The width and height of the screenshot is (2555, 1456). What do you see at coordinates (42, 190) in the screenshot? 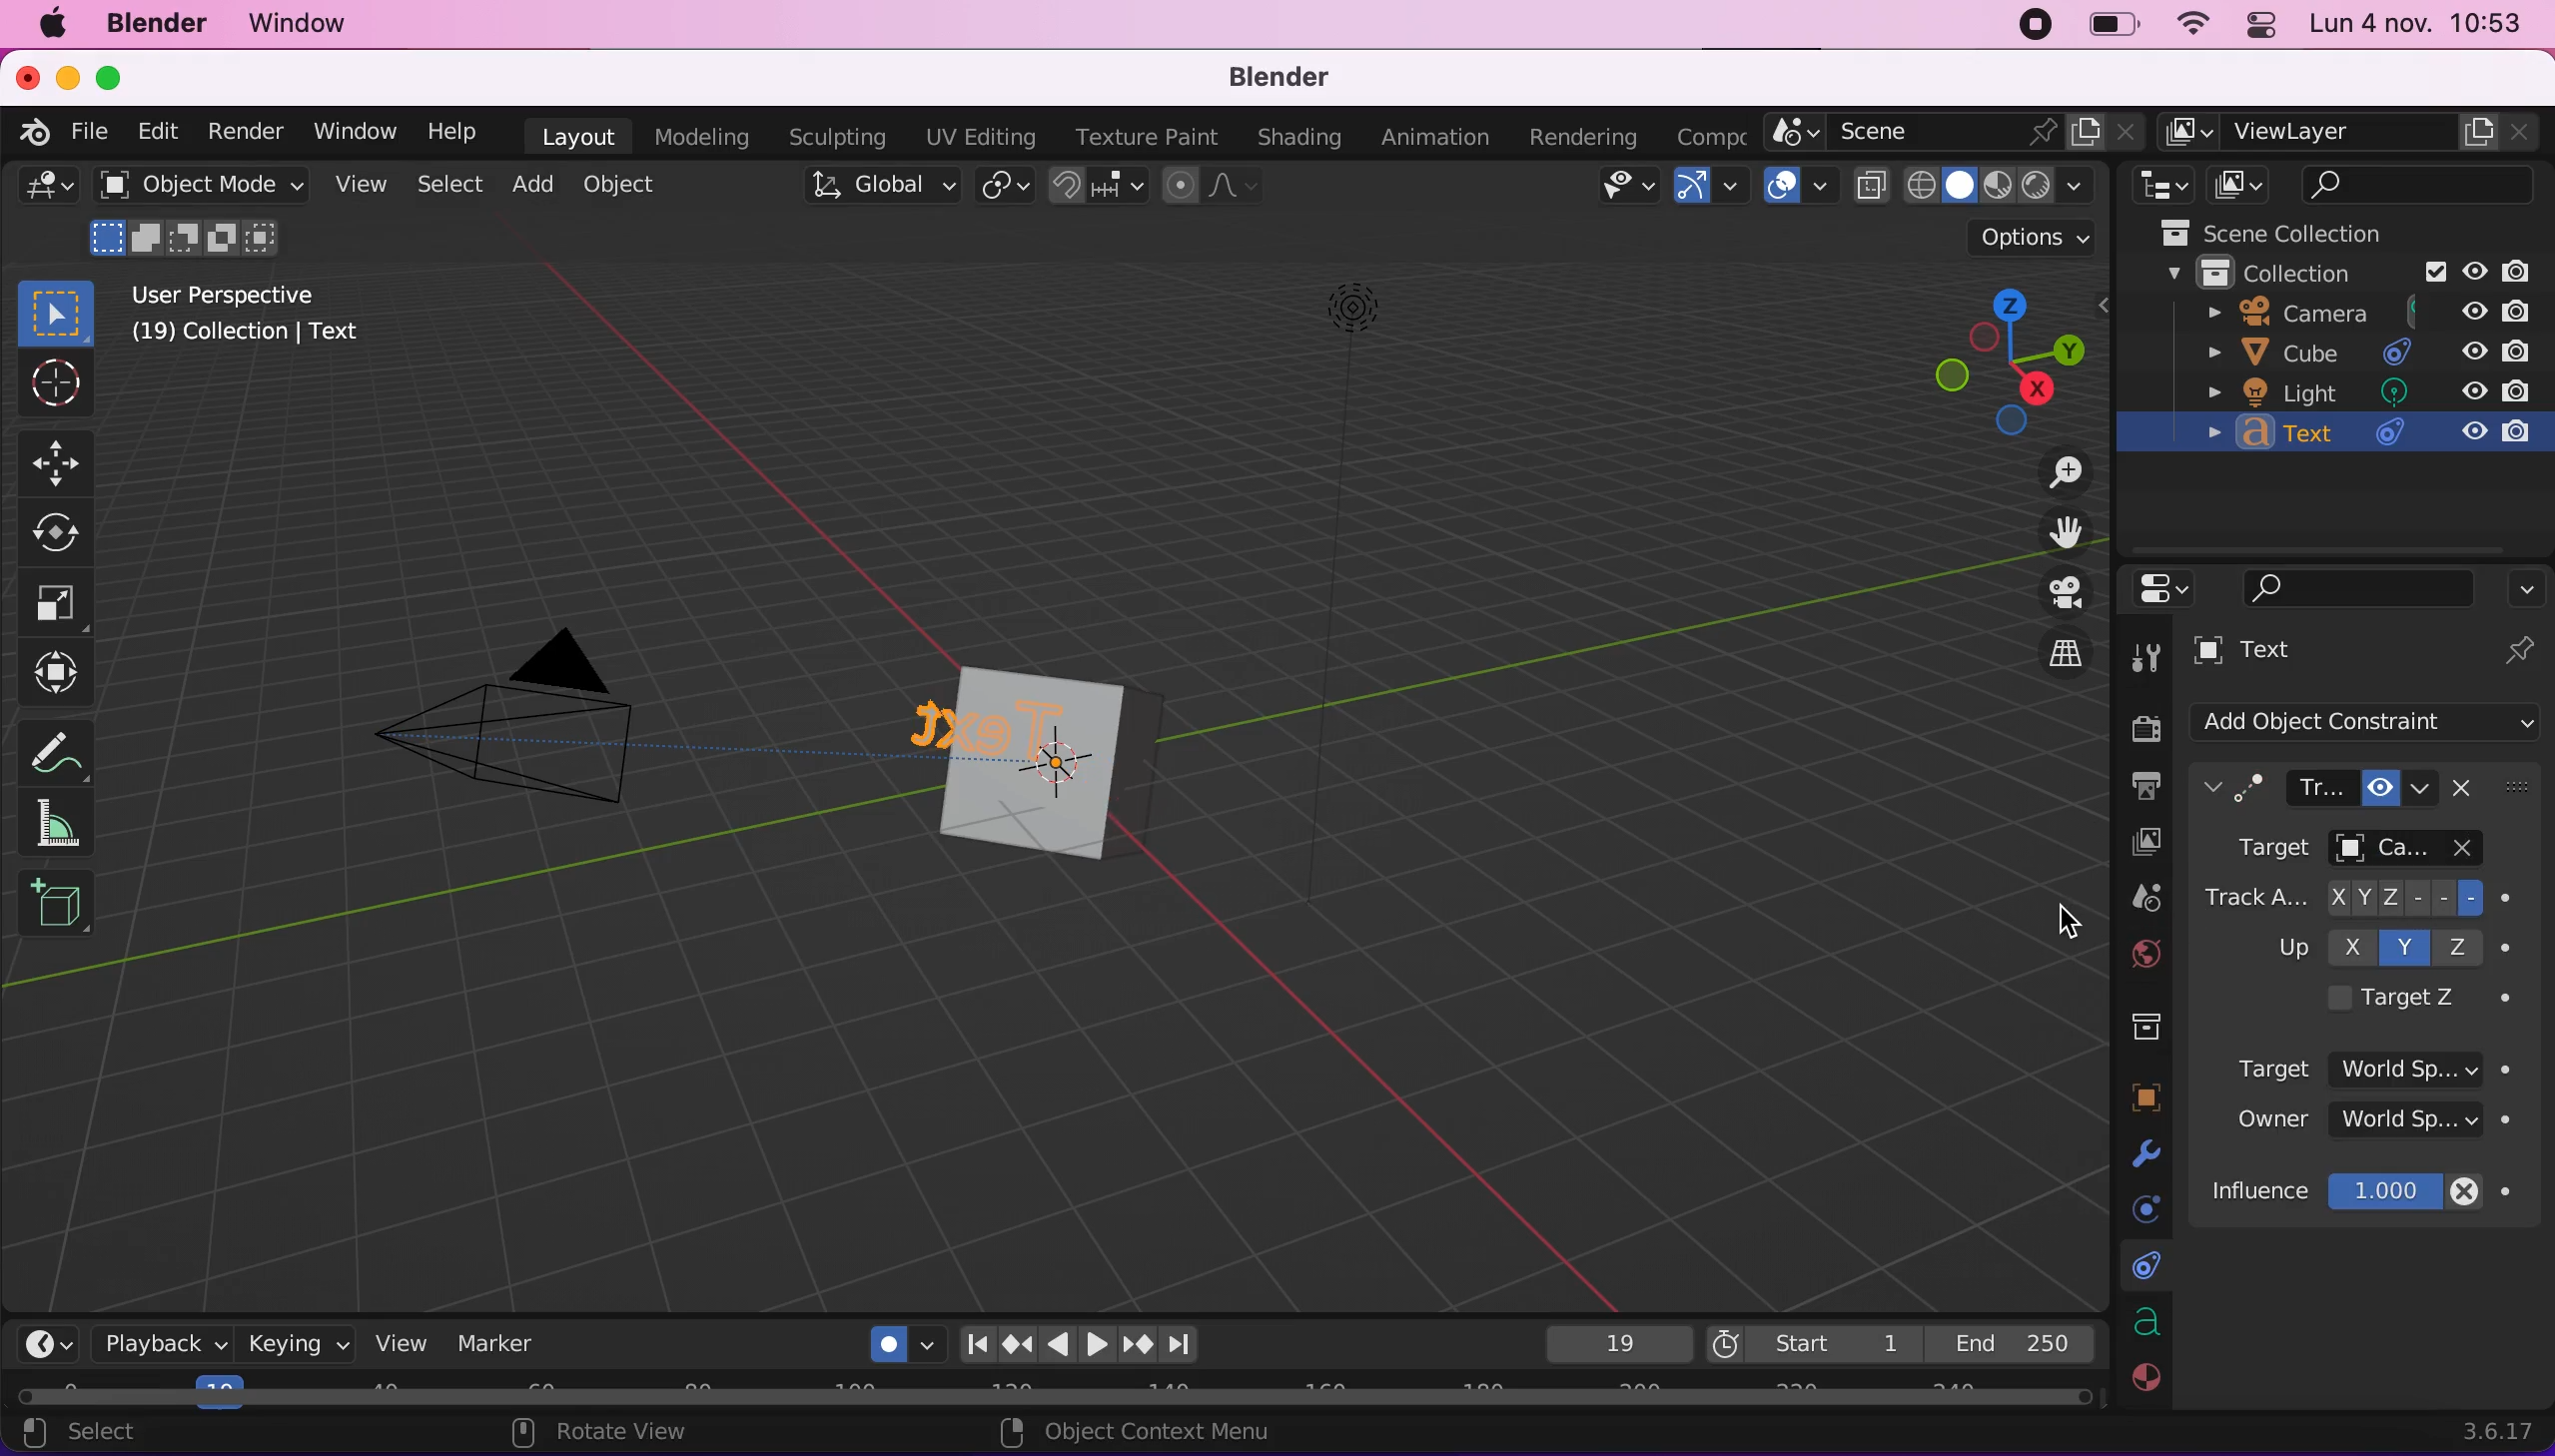
I see `editor type` at bounding box center [42, 190].